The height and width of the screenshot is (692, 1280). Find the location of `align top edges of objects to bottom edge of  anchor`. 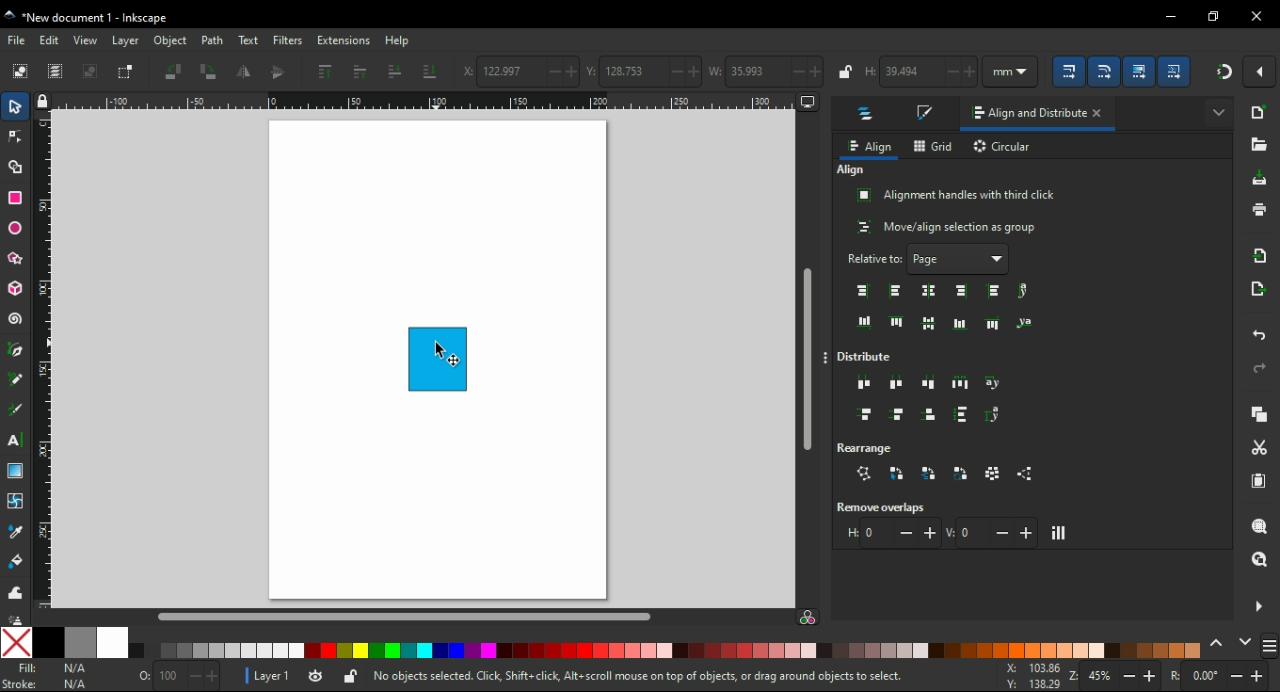

align top edges of objects to bottom edge of  anchor is located at coordinates (994, 322).